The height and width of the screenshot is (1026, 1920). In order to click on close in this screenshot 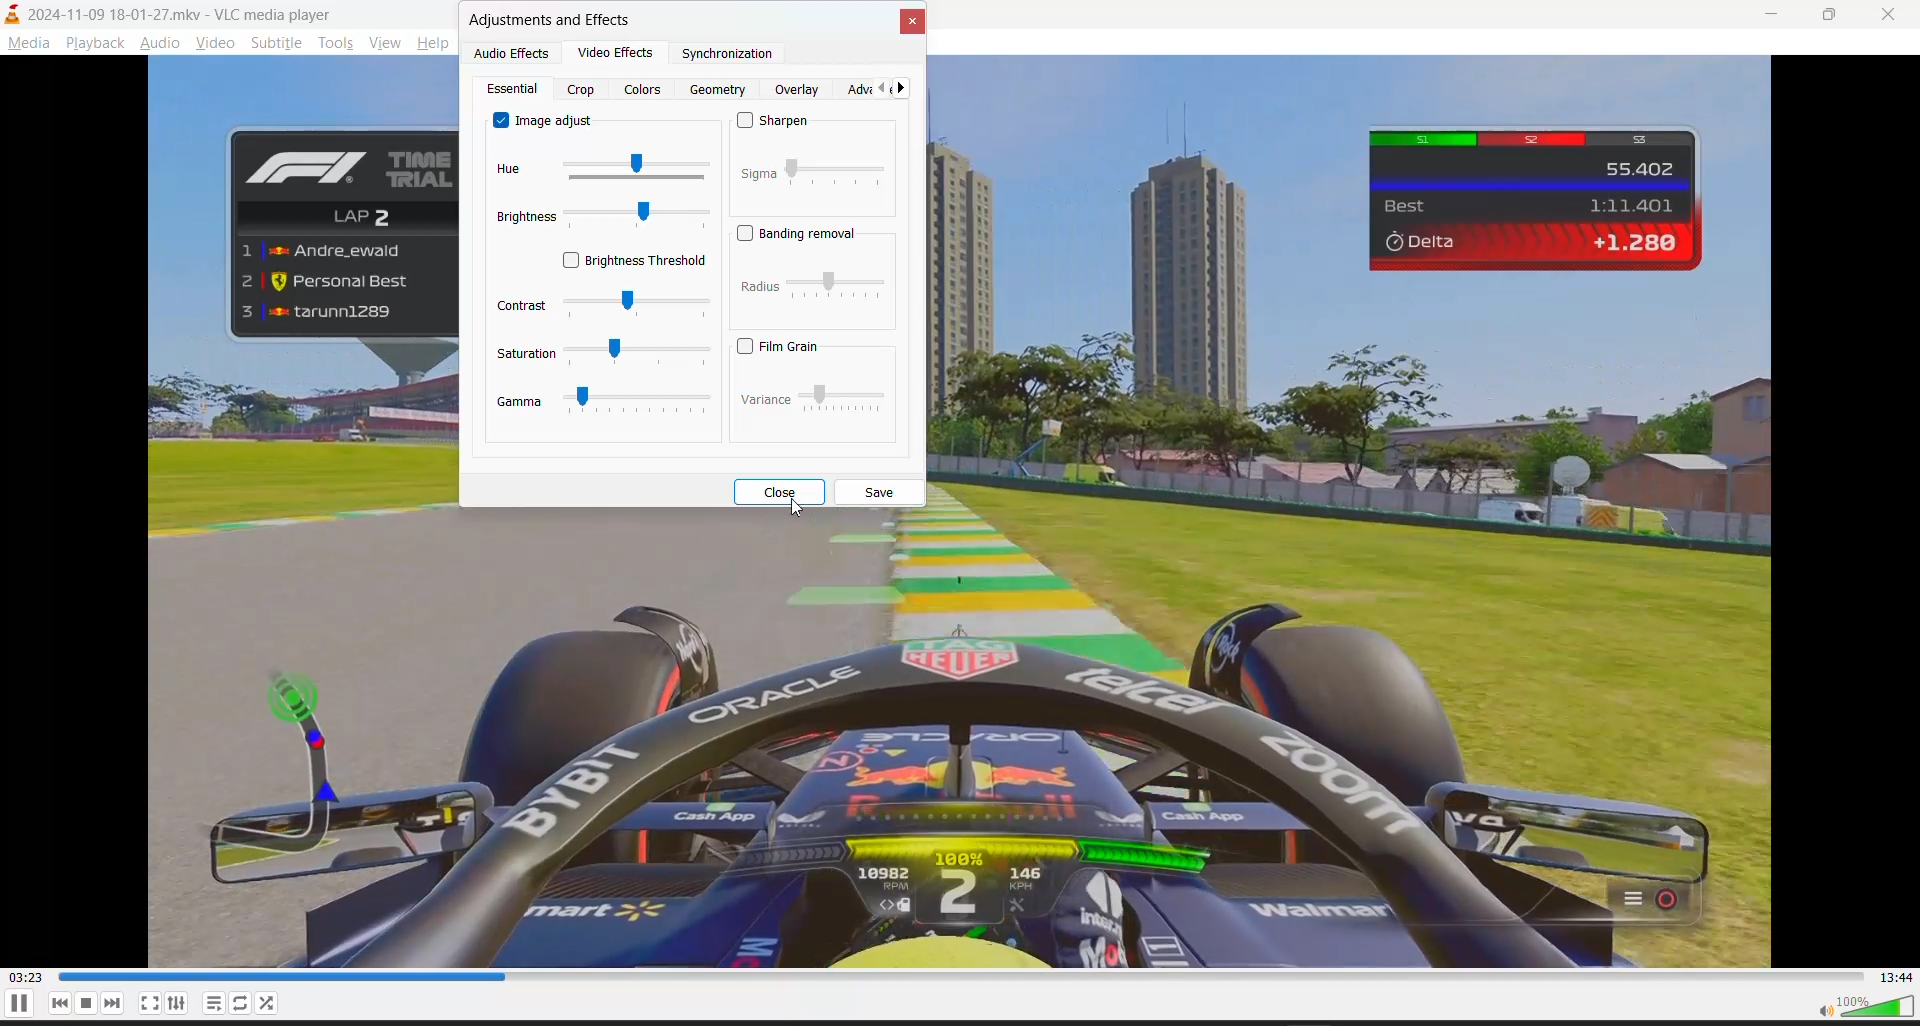, I will do `click(778, 492)`.